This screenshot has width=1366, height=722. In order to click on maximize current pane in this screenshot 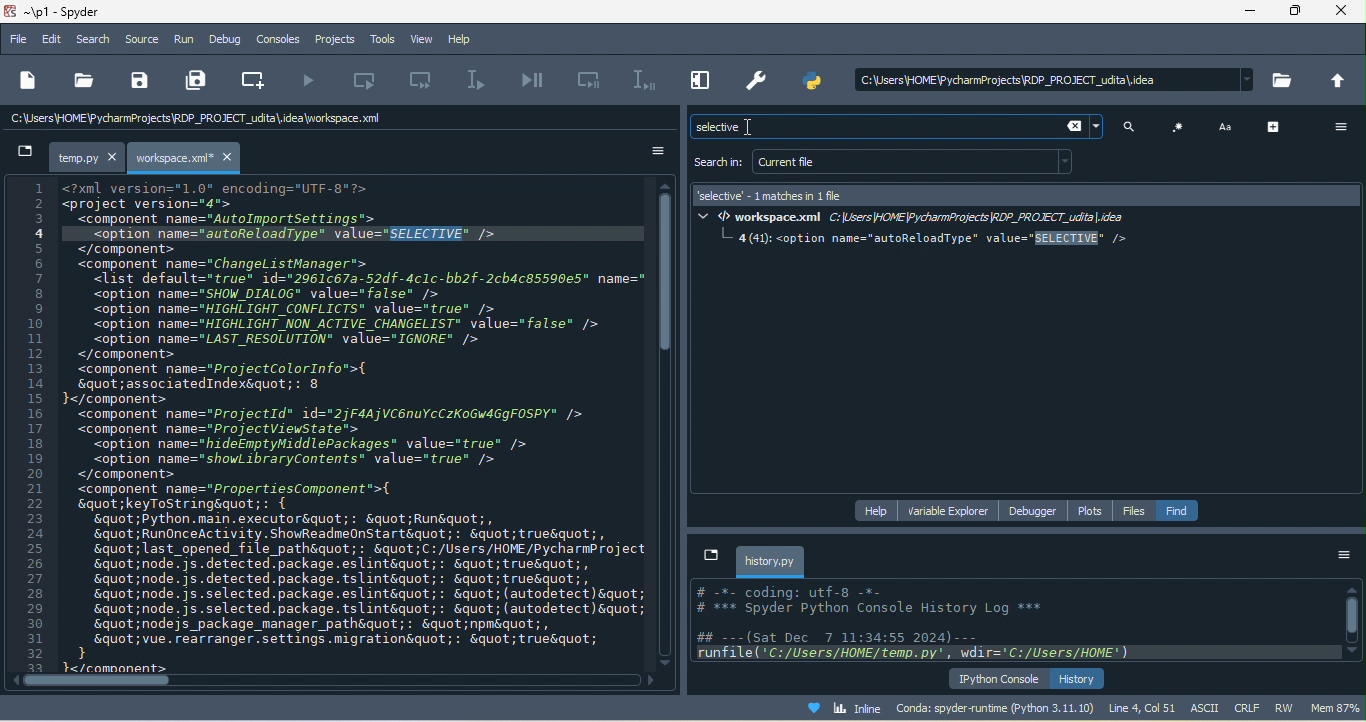, I will do `click(697, 83)`.